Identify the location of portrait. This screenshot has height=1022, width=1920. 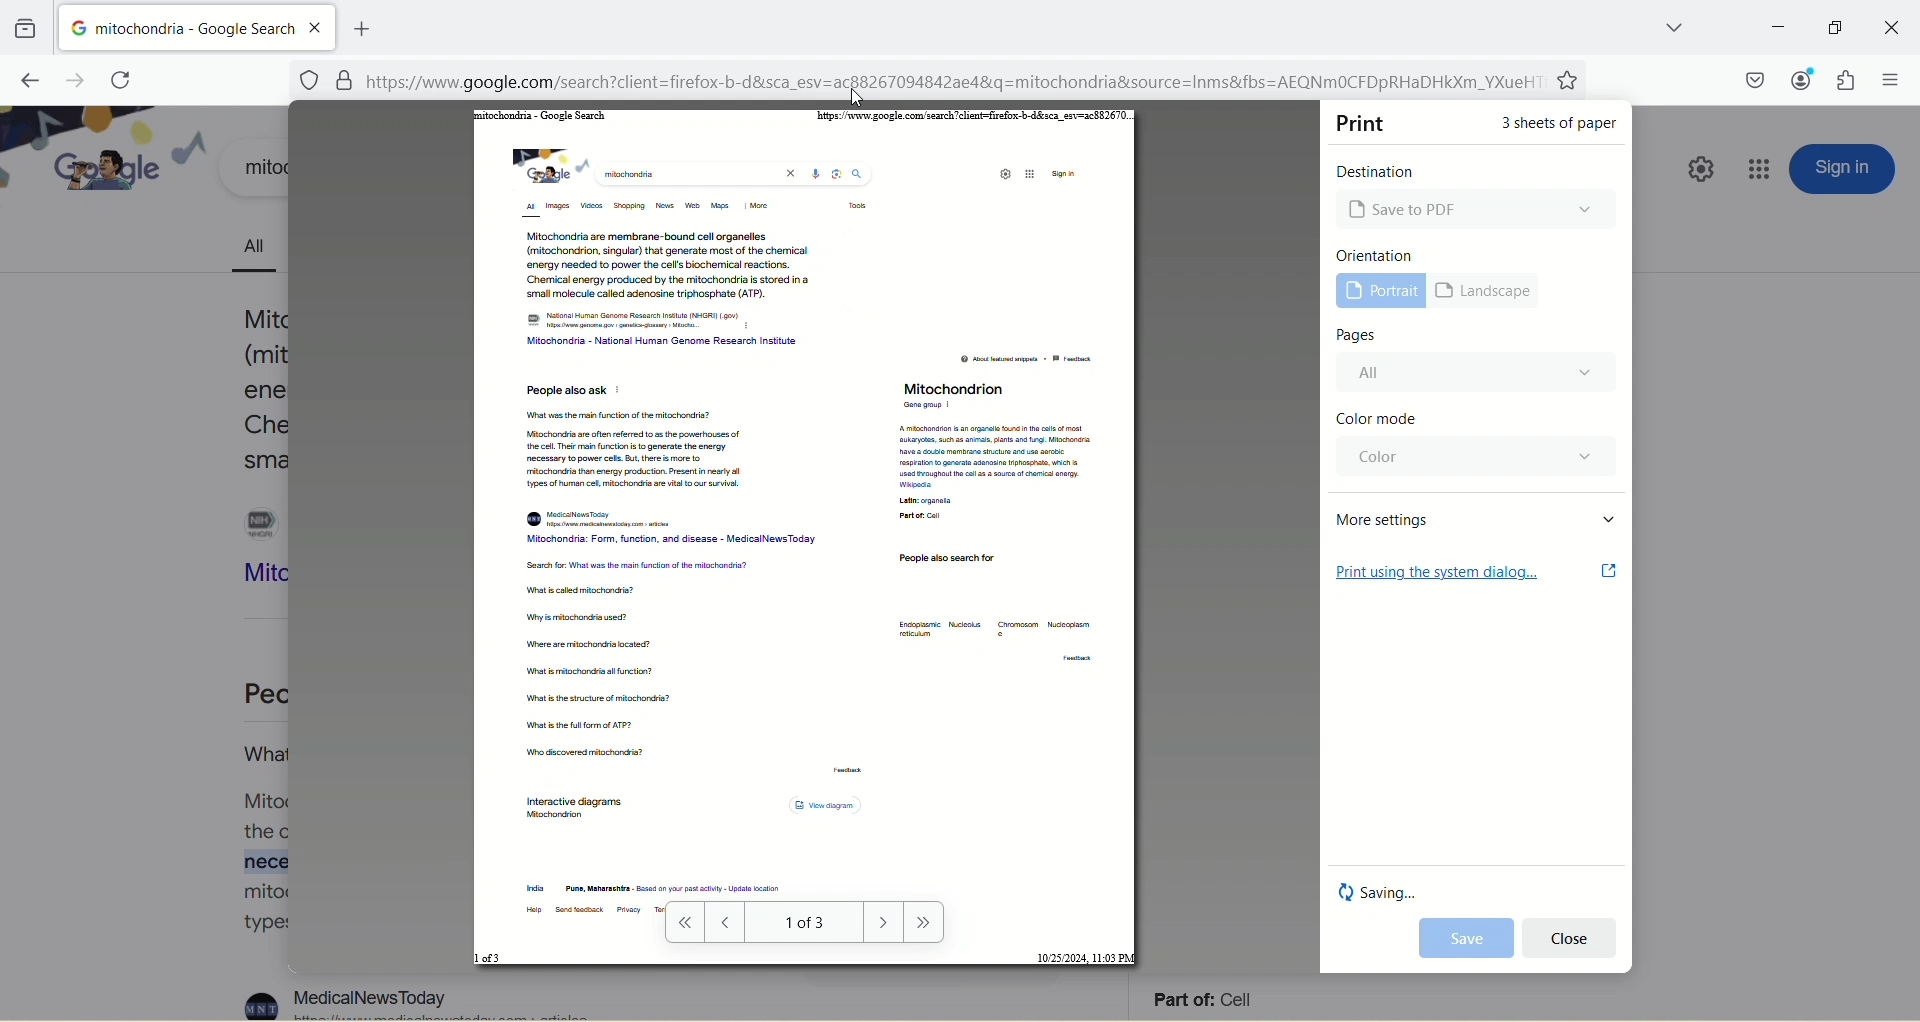
(1380, 291).